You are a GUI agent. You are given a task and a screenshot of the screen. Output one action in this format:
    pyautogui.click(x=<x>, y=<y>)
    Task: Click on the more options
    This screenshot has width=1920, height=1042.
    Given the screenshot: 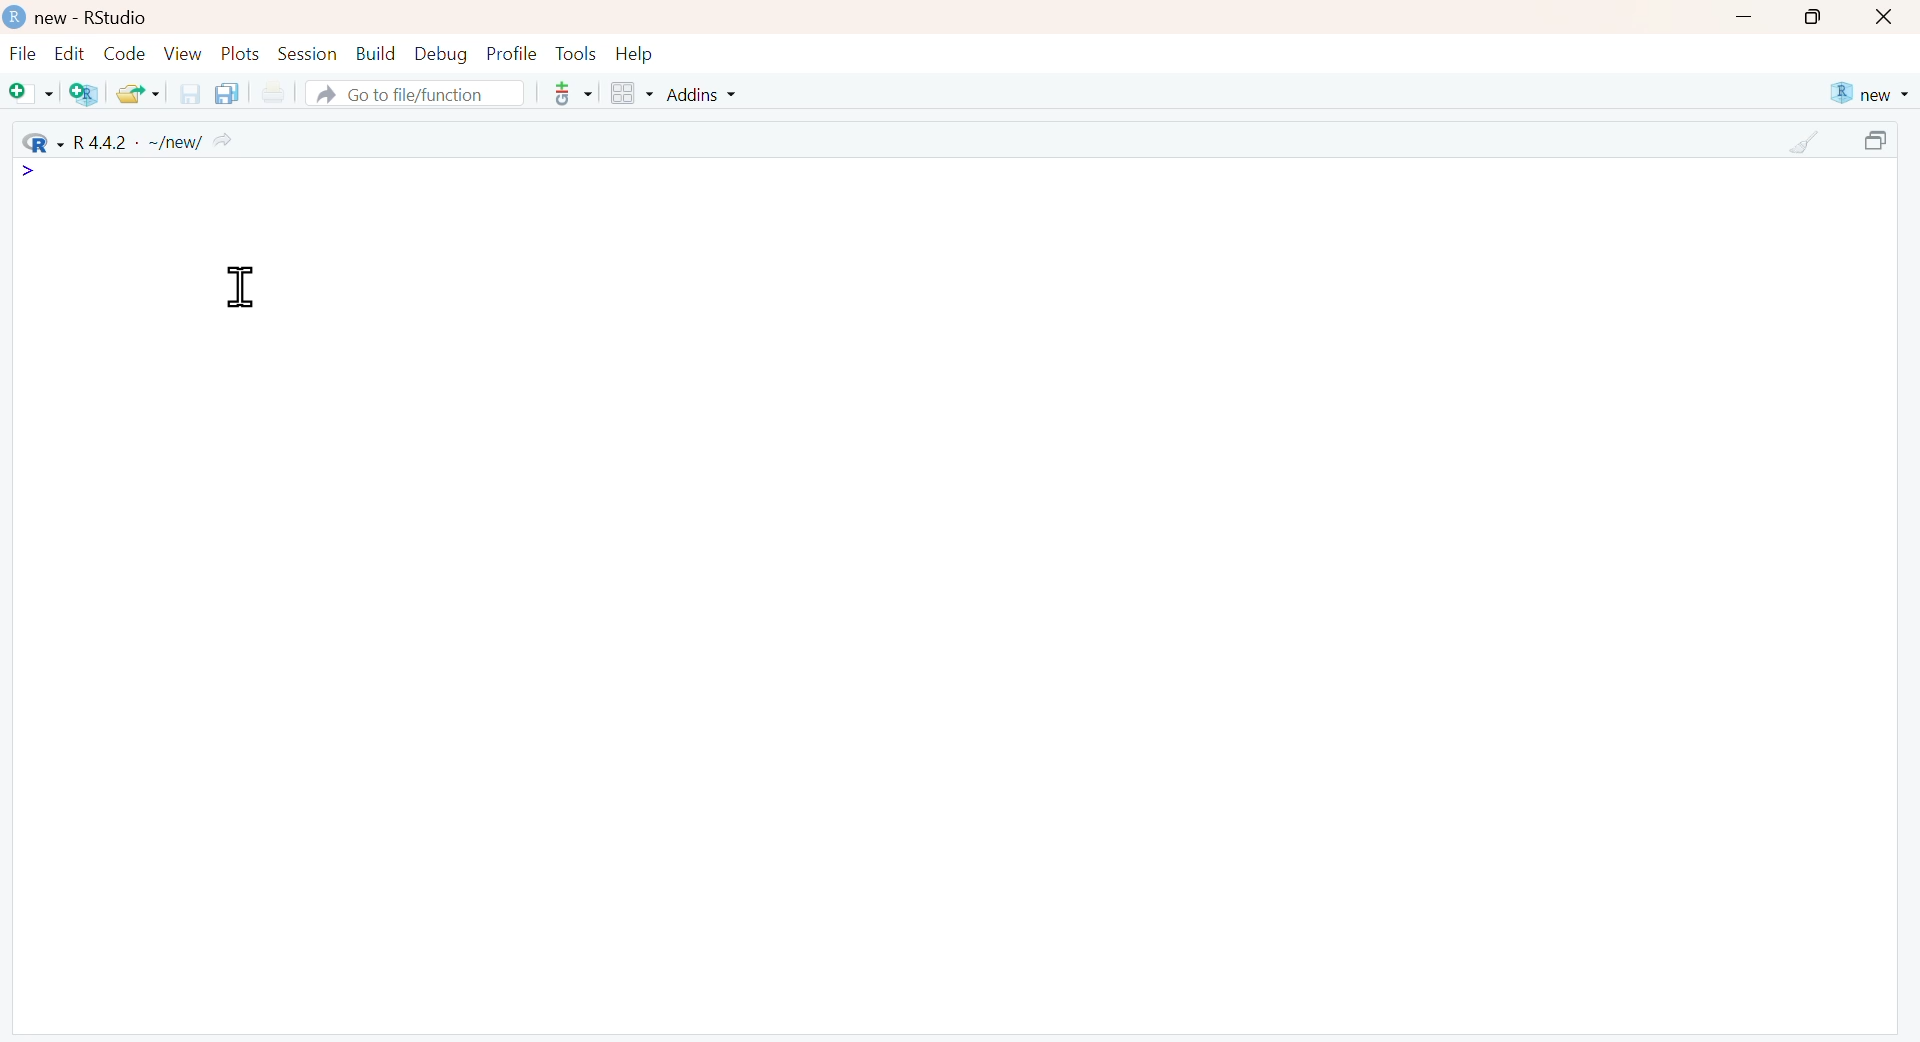 What is the action you would take?
    pyautogui.click(x=571, y=93)
    